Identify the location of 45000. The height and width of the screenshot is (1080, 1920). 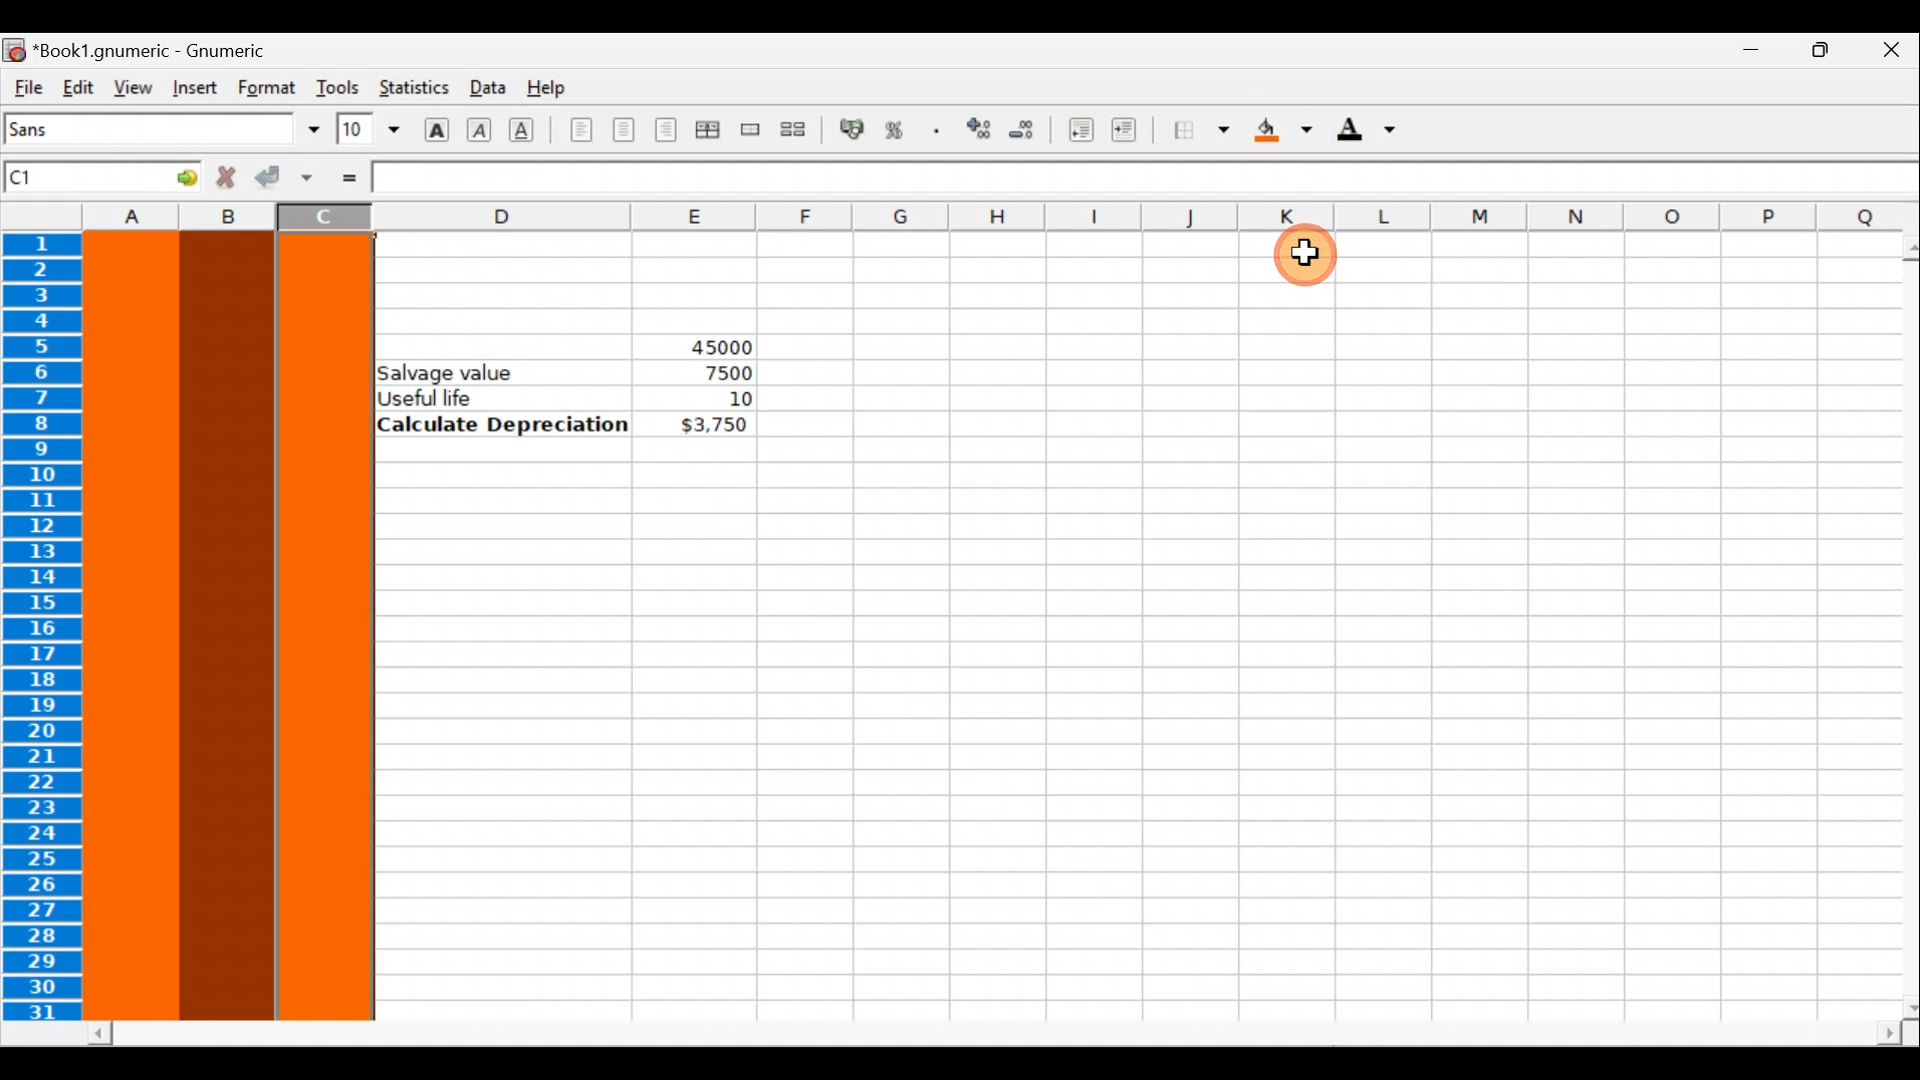
(703, 343).